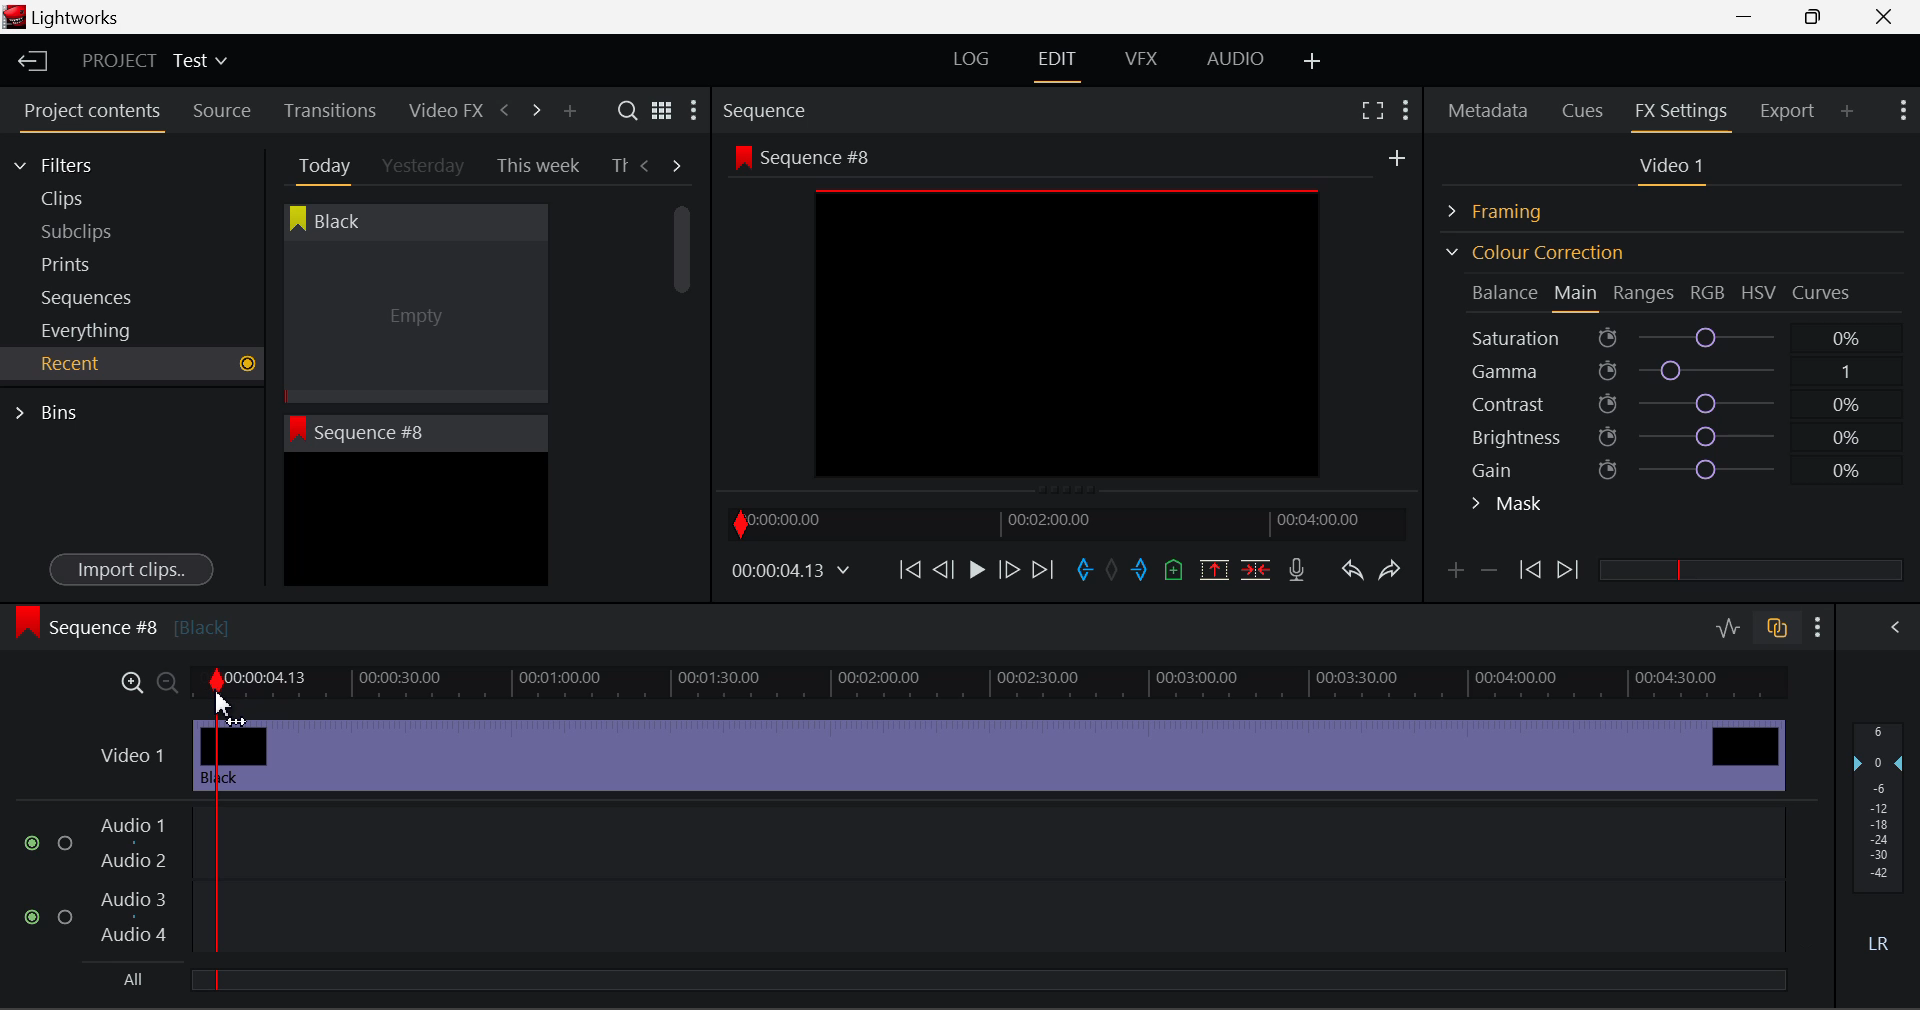  What do you see at coordinates (1897, 625) in the screenshot?
I see `Show Audio Mix` at bounding box center [1897, 625].